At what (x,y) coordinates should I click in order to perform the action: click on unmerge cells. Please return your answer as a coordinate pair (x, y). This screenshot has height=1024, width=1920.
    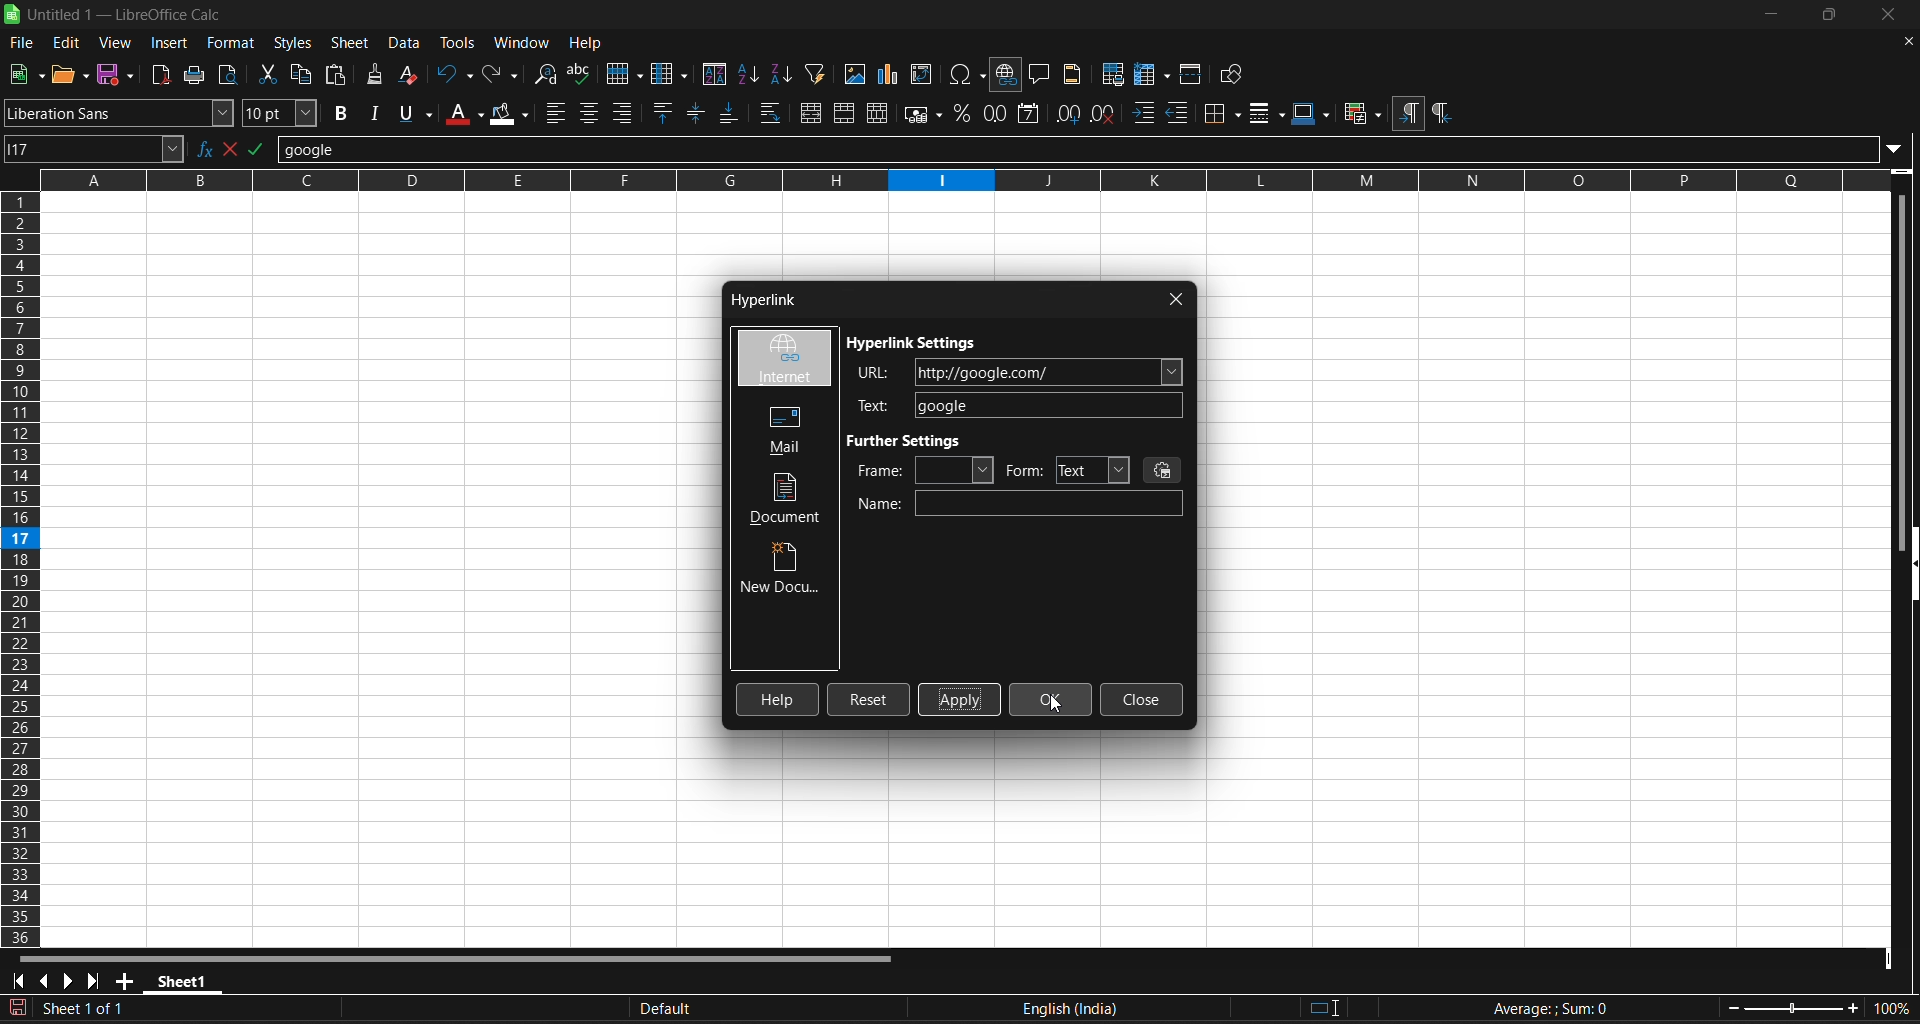
    Looking at the image, I should click on (879, 113).